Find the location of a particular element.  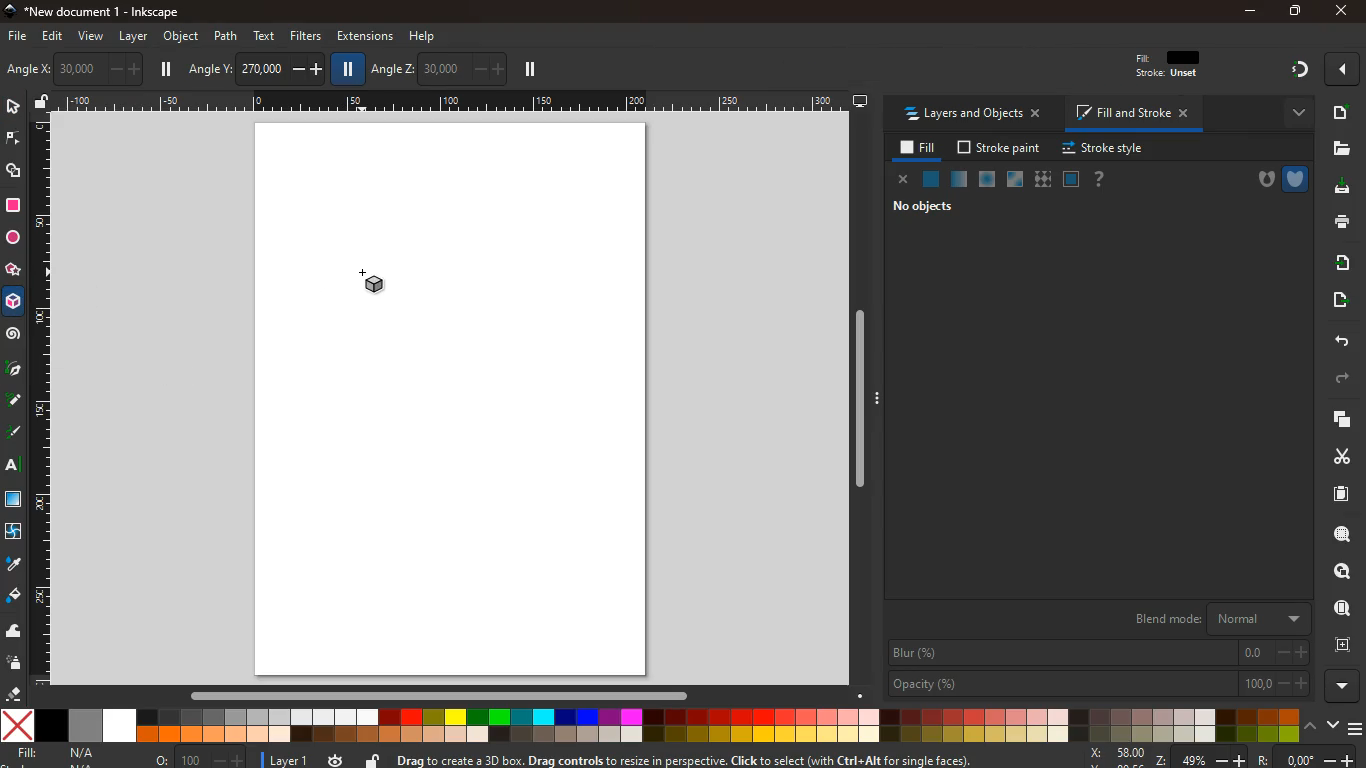

draw is located at coordinates (14, 436).